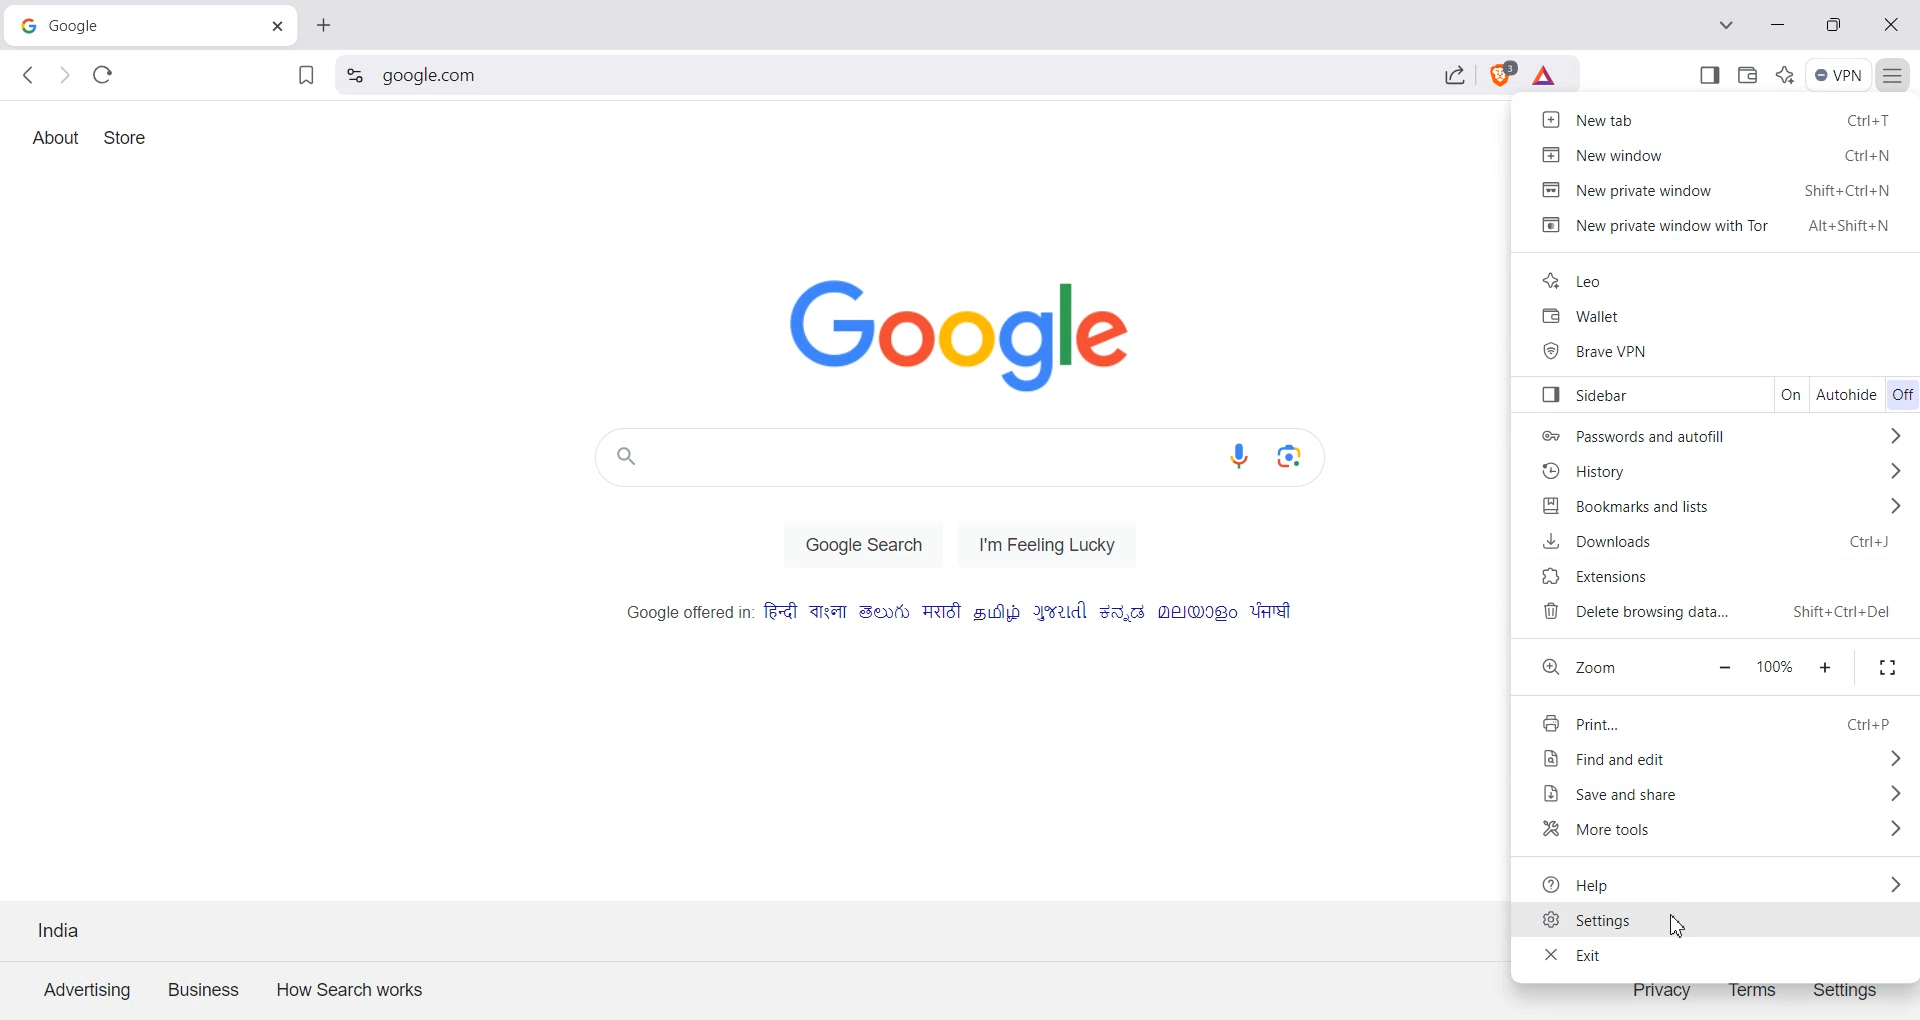 The image size is (1920, 1020). I want to click on Exit, so click(1719, 955).